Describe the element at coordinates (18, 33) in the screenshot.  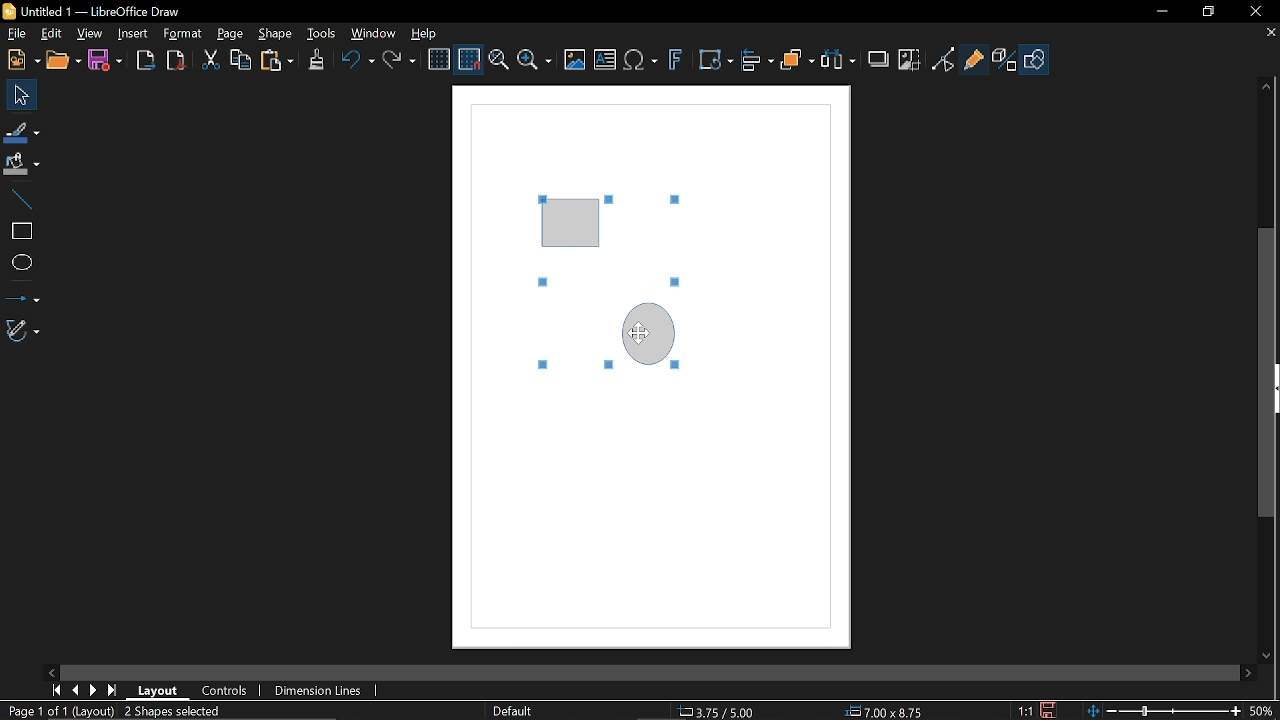
I see `File` at that location.